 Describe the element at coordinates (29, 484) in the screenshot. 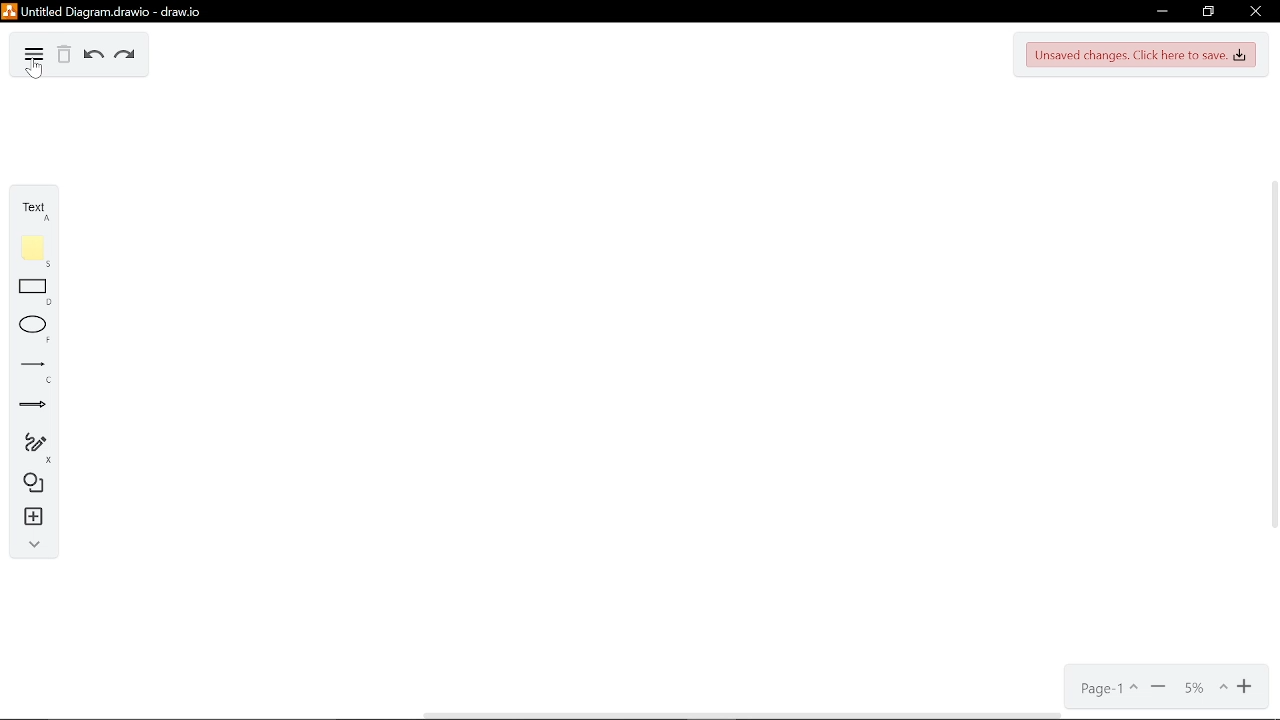

I see `Shapes` at that location.